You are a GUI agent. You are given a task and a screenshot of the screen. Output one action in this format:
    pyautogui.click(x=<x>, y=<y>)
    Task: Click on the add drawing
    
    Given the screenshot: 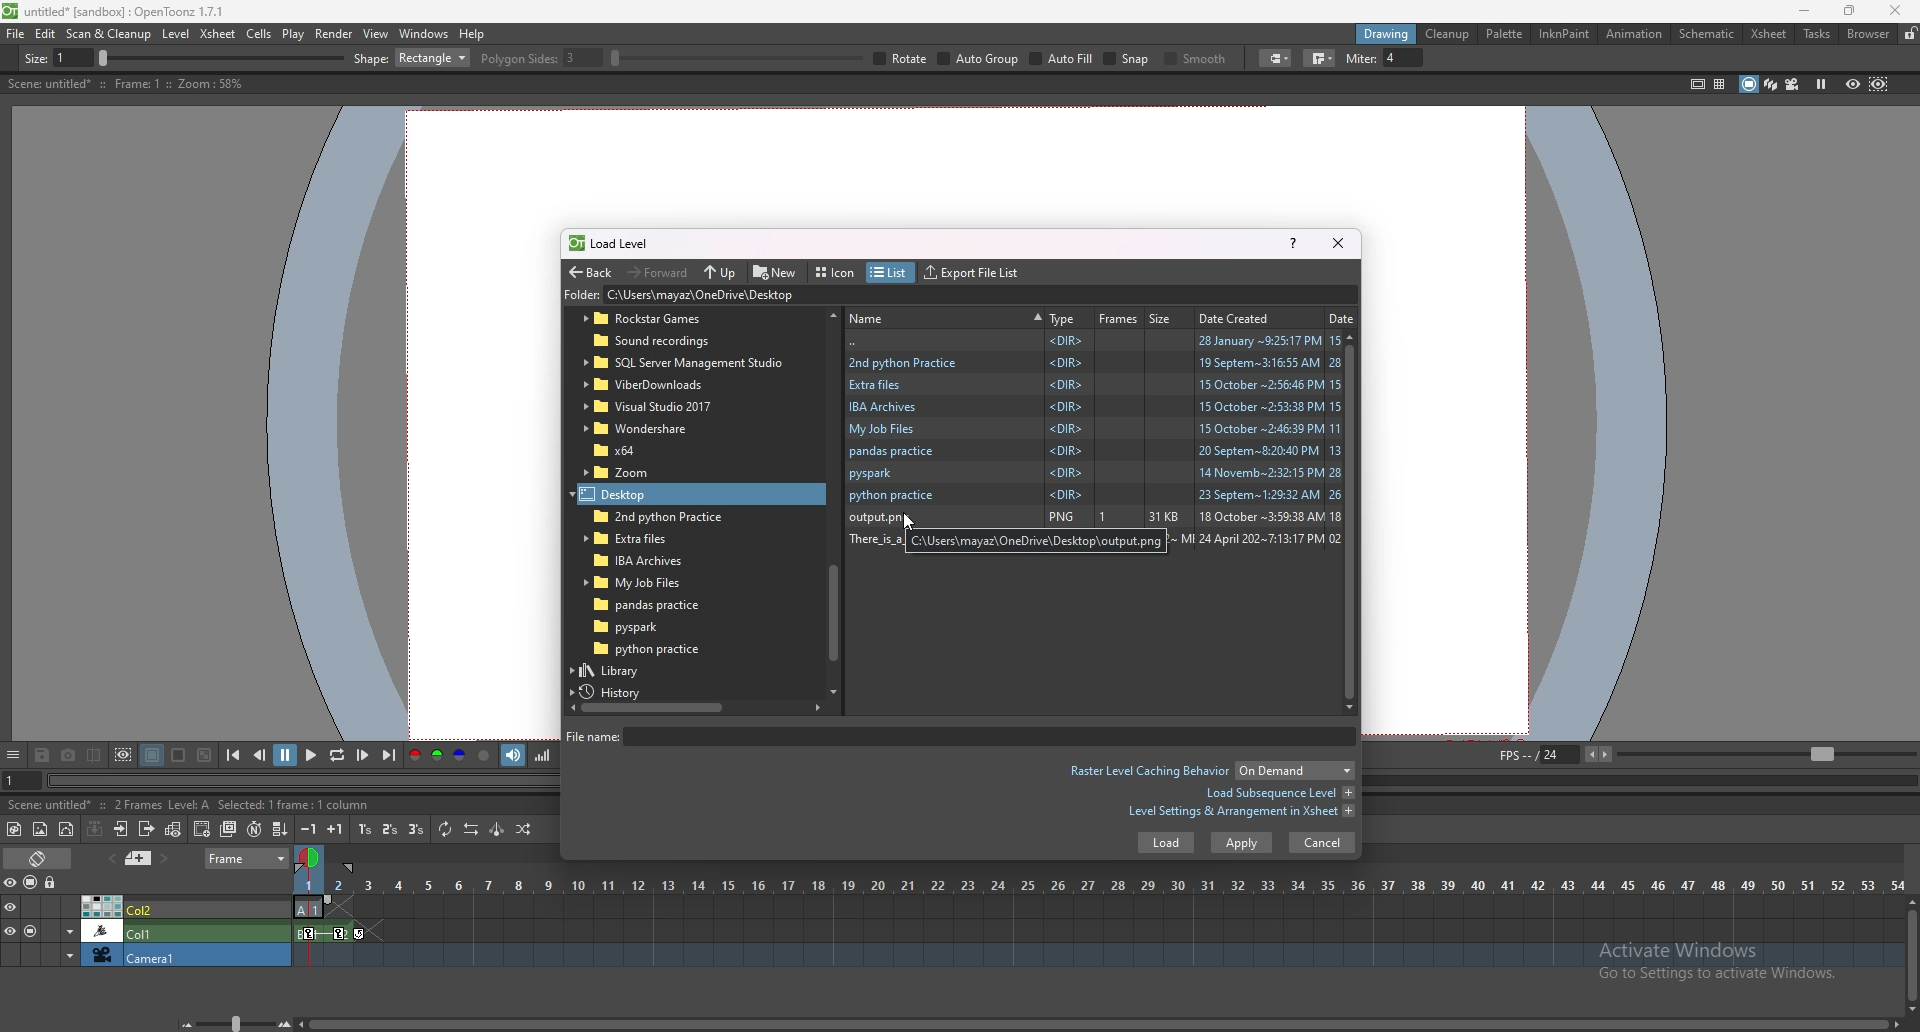 What is the action you would take?
    pyautogui.click(x=203, y=828)
    